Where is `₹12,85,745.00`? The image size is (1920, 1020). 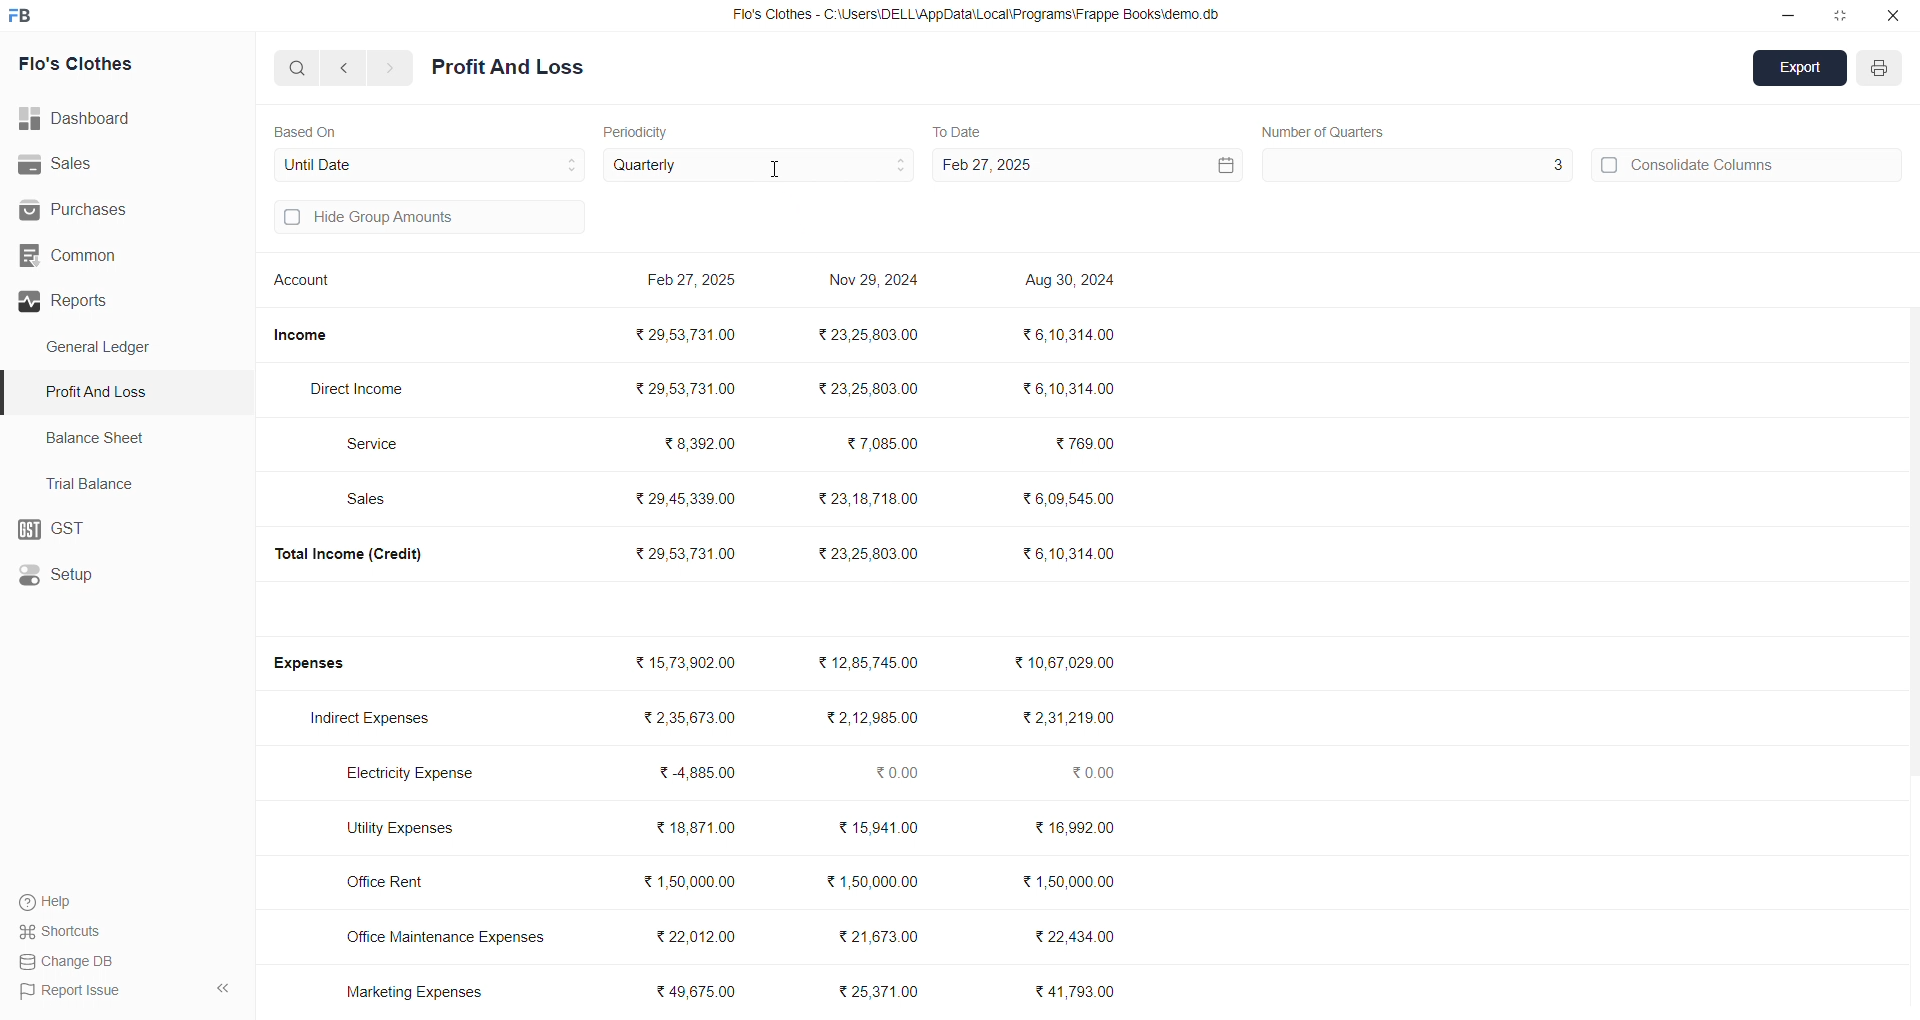 ₹12,85,745.00 is located at coordinates (880, 663).